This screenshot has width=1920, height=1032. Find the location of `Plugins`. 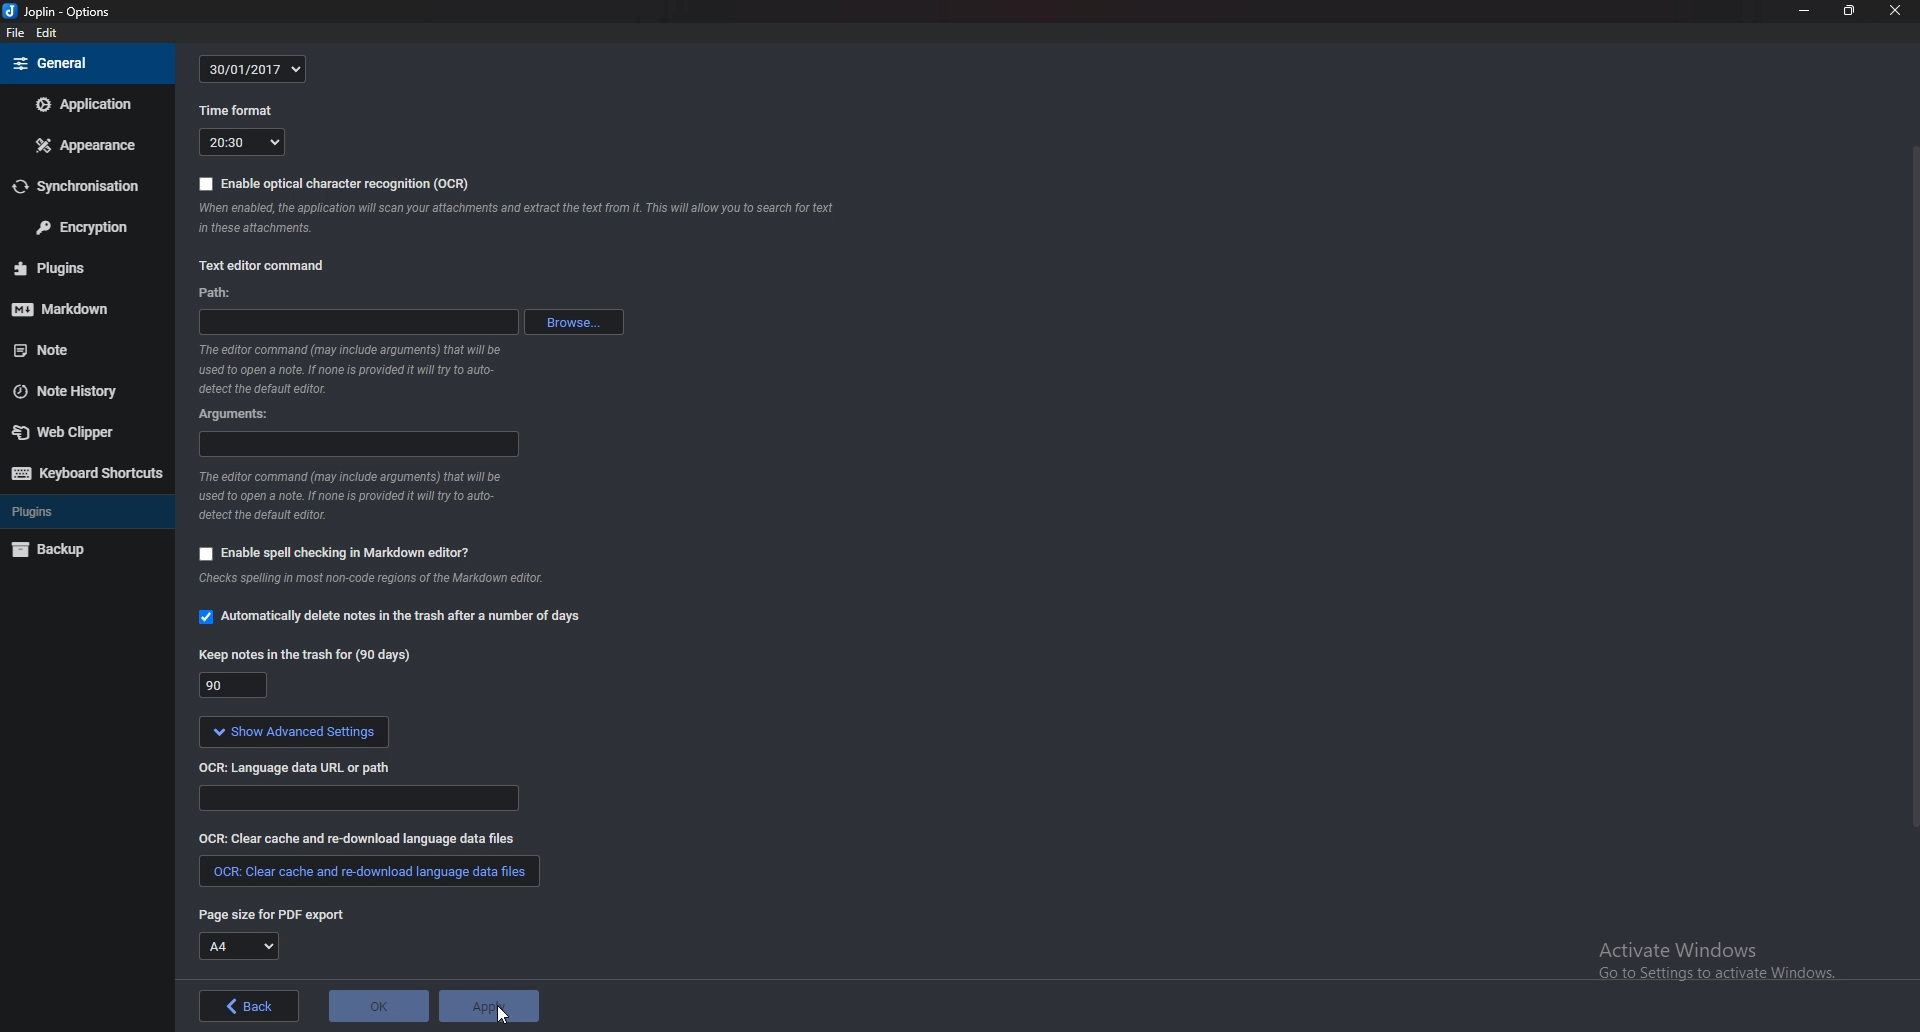

Plugins is located at coordinates (61, 269).